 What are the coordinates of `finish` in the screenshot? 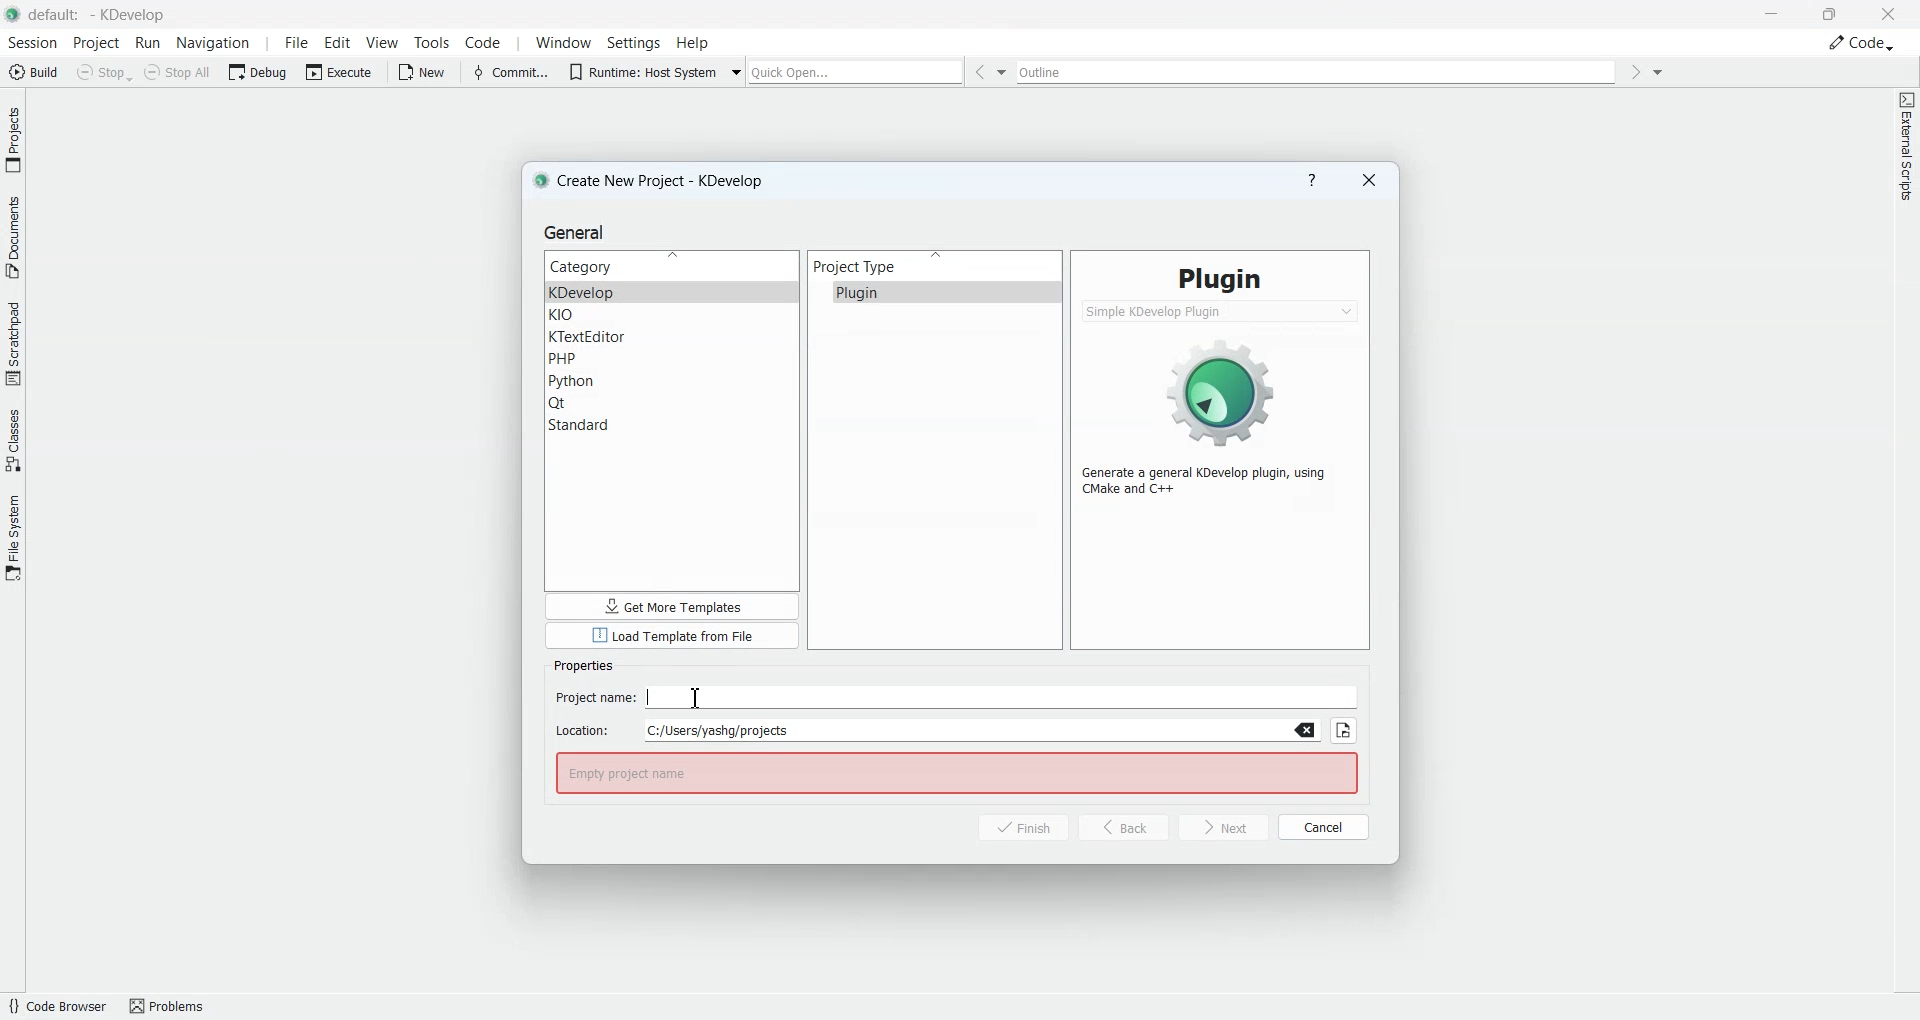 It's located at (1012, 828).